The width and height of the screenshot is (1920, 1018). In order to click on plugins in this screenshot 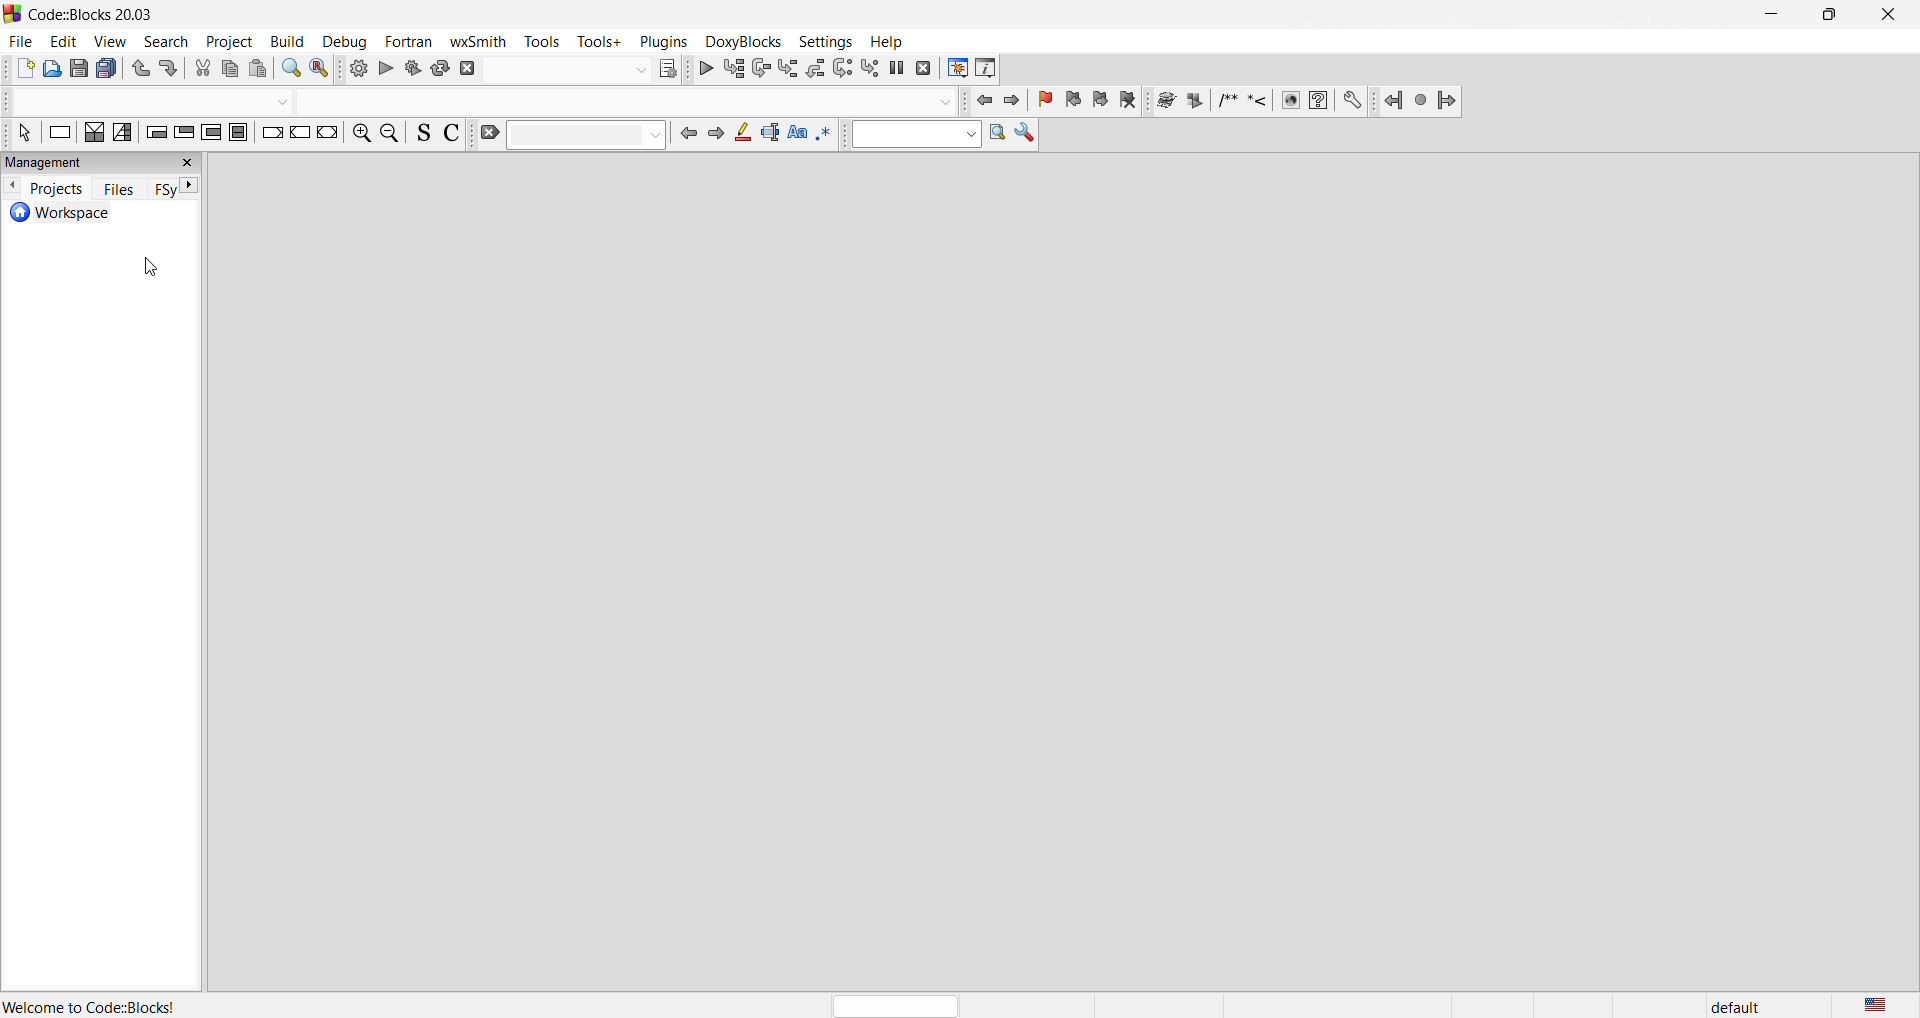, I will do `click(666, 41)`.